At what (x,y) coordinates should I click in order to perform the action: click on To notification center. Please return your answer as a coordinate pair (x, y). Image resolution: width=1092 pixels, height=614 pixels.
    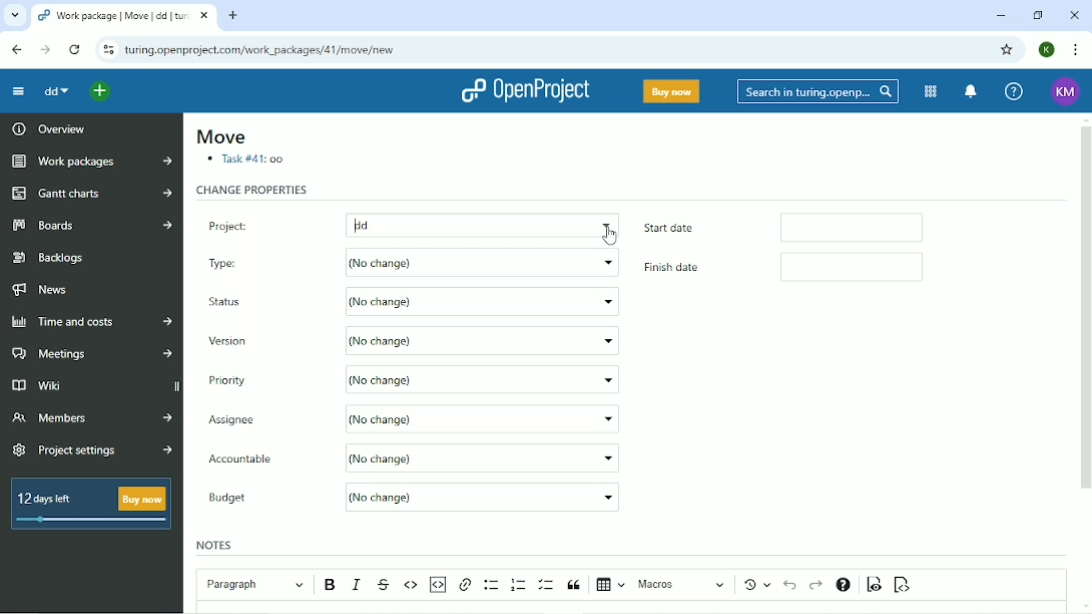
    Looking at the image, I should click on (968, 91).